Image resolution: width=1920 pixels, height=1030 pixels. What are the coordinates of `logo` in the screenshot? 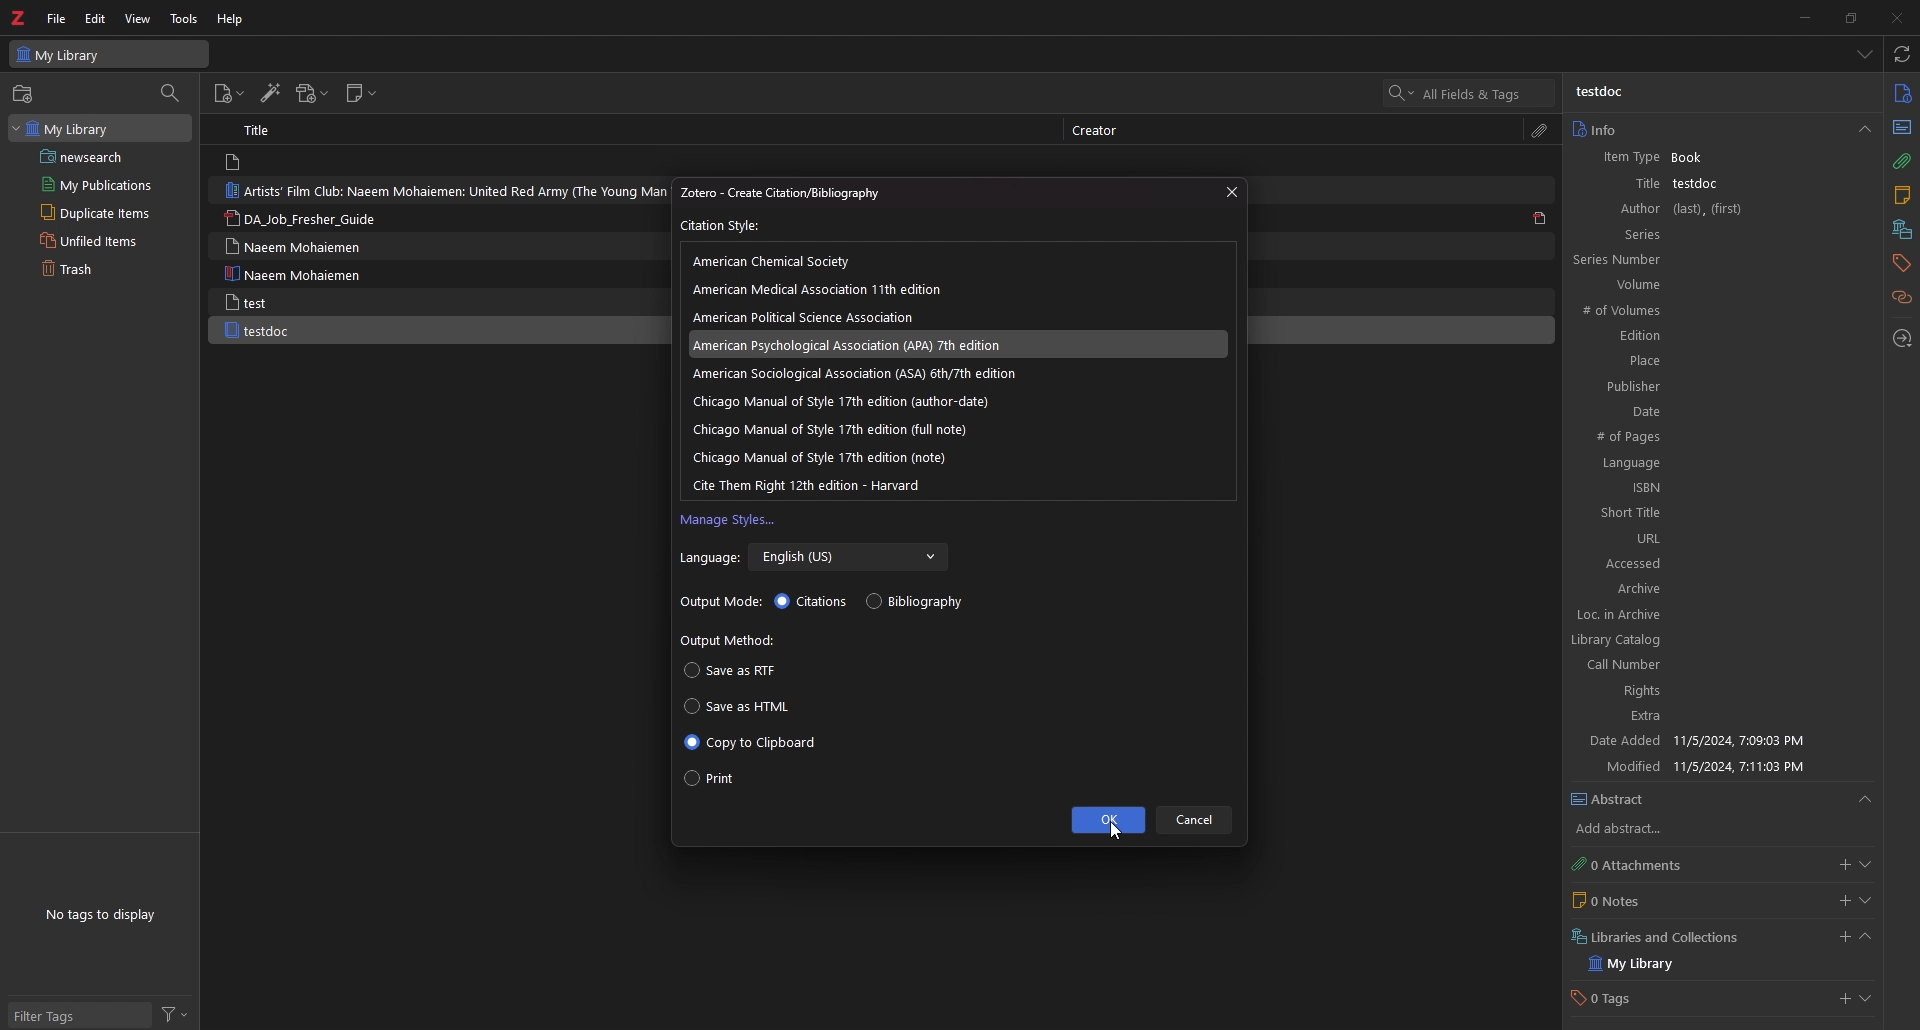 It's located at (20, 18).